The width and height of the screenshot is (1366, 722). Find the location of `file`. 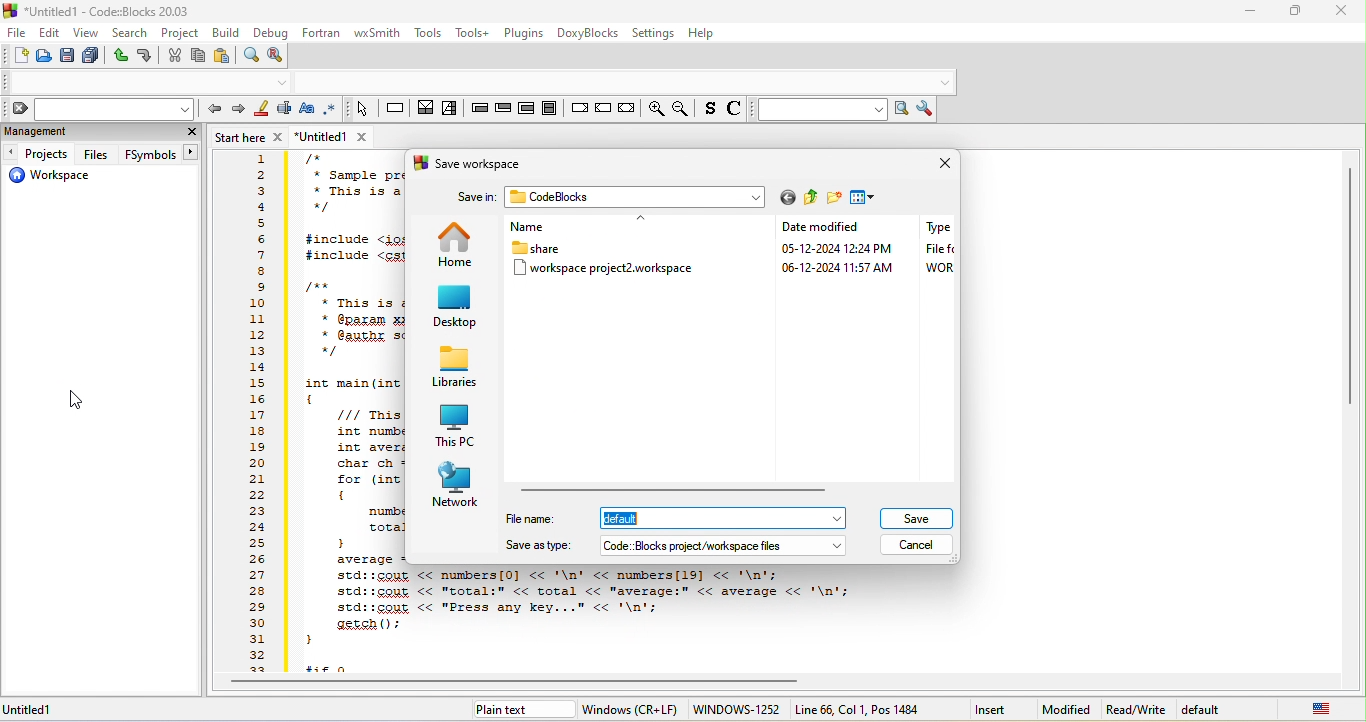

file is located at coordinates (16, 33).